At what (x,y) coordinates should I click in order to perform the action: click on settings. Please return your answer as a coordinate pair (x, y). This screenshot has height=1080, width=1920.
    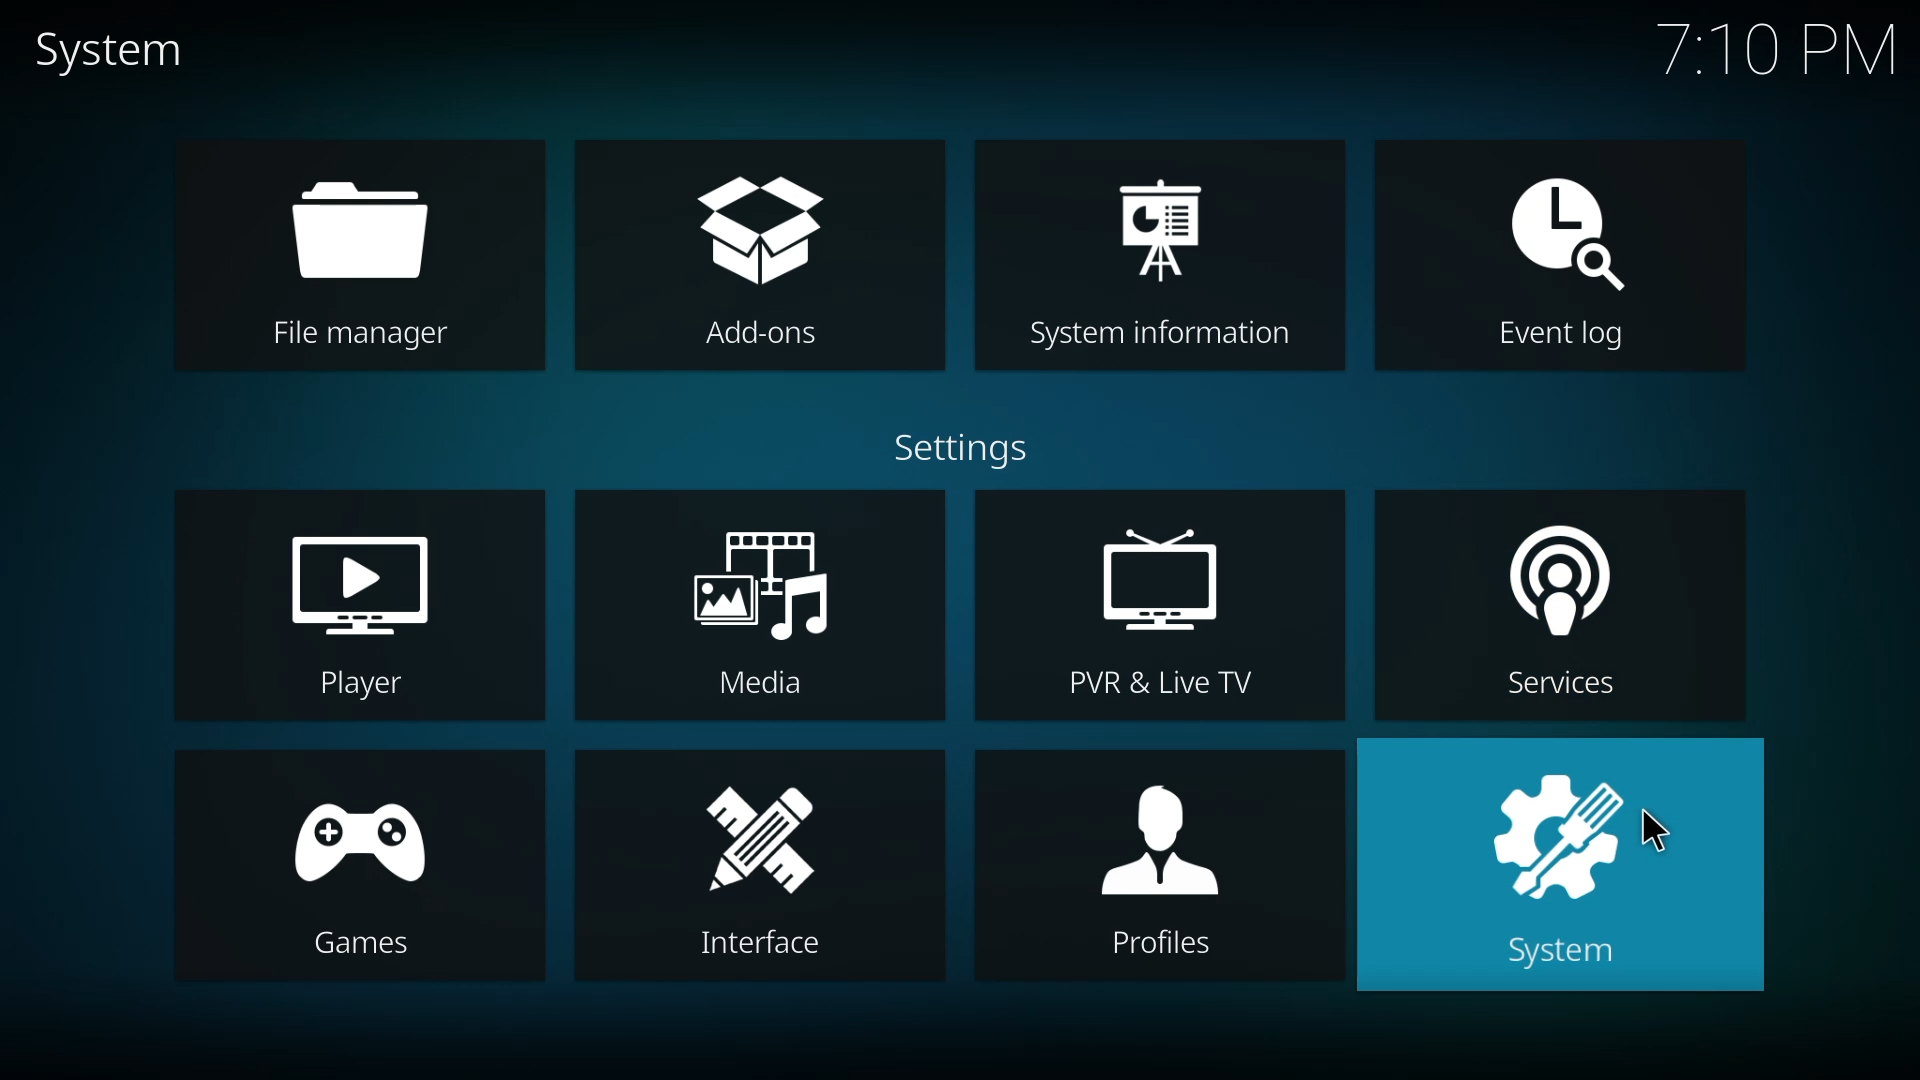
    Looking at the image, I should click on (954, 450).